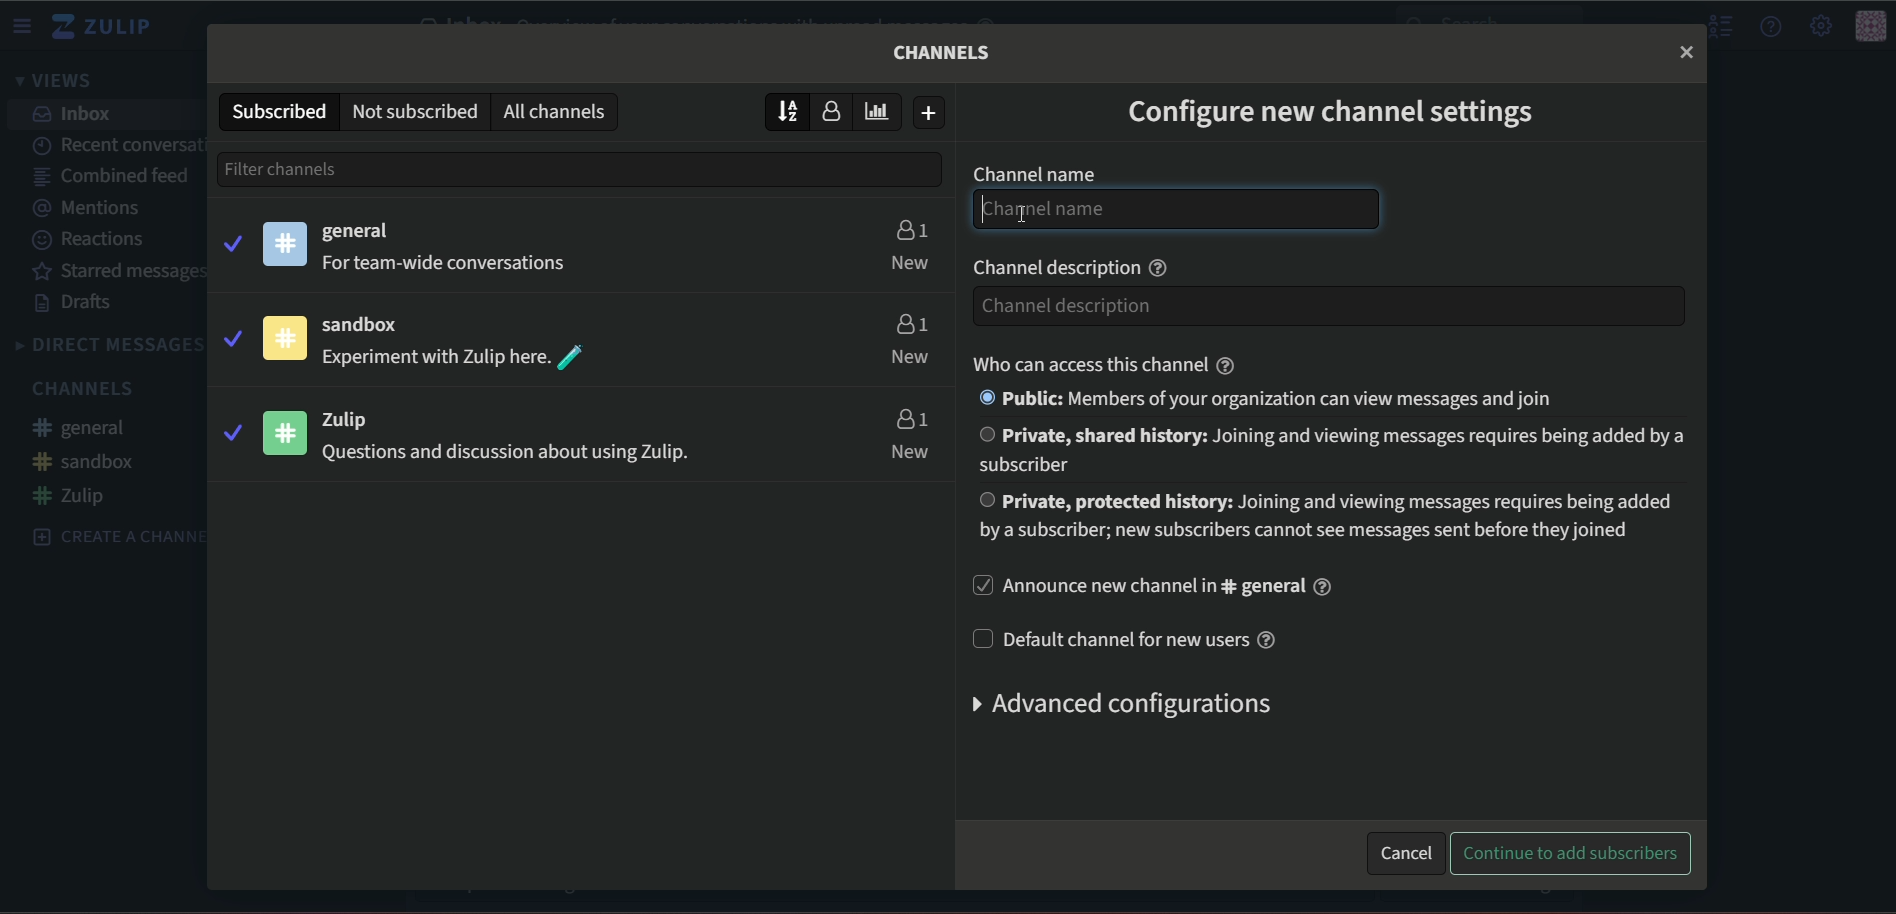 Image resolution: width=1896 pixels, height=914 pixels. What do you see at coordinates (284, 338) in the screenshot?
I see `icon` at bounding box center [284, 338].